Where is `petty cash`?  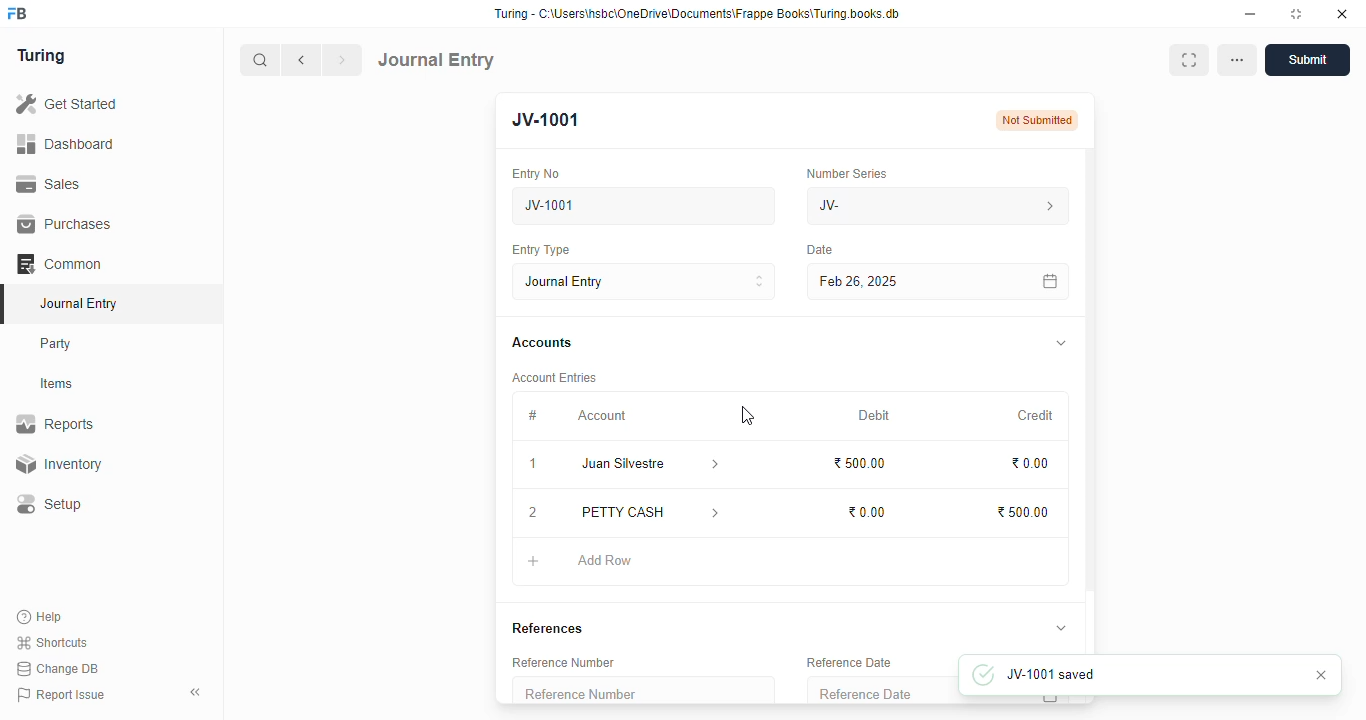 petty cash is located at coordinates (628, 512).